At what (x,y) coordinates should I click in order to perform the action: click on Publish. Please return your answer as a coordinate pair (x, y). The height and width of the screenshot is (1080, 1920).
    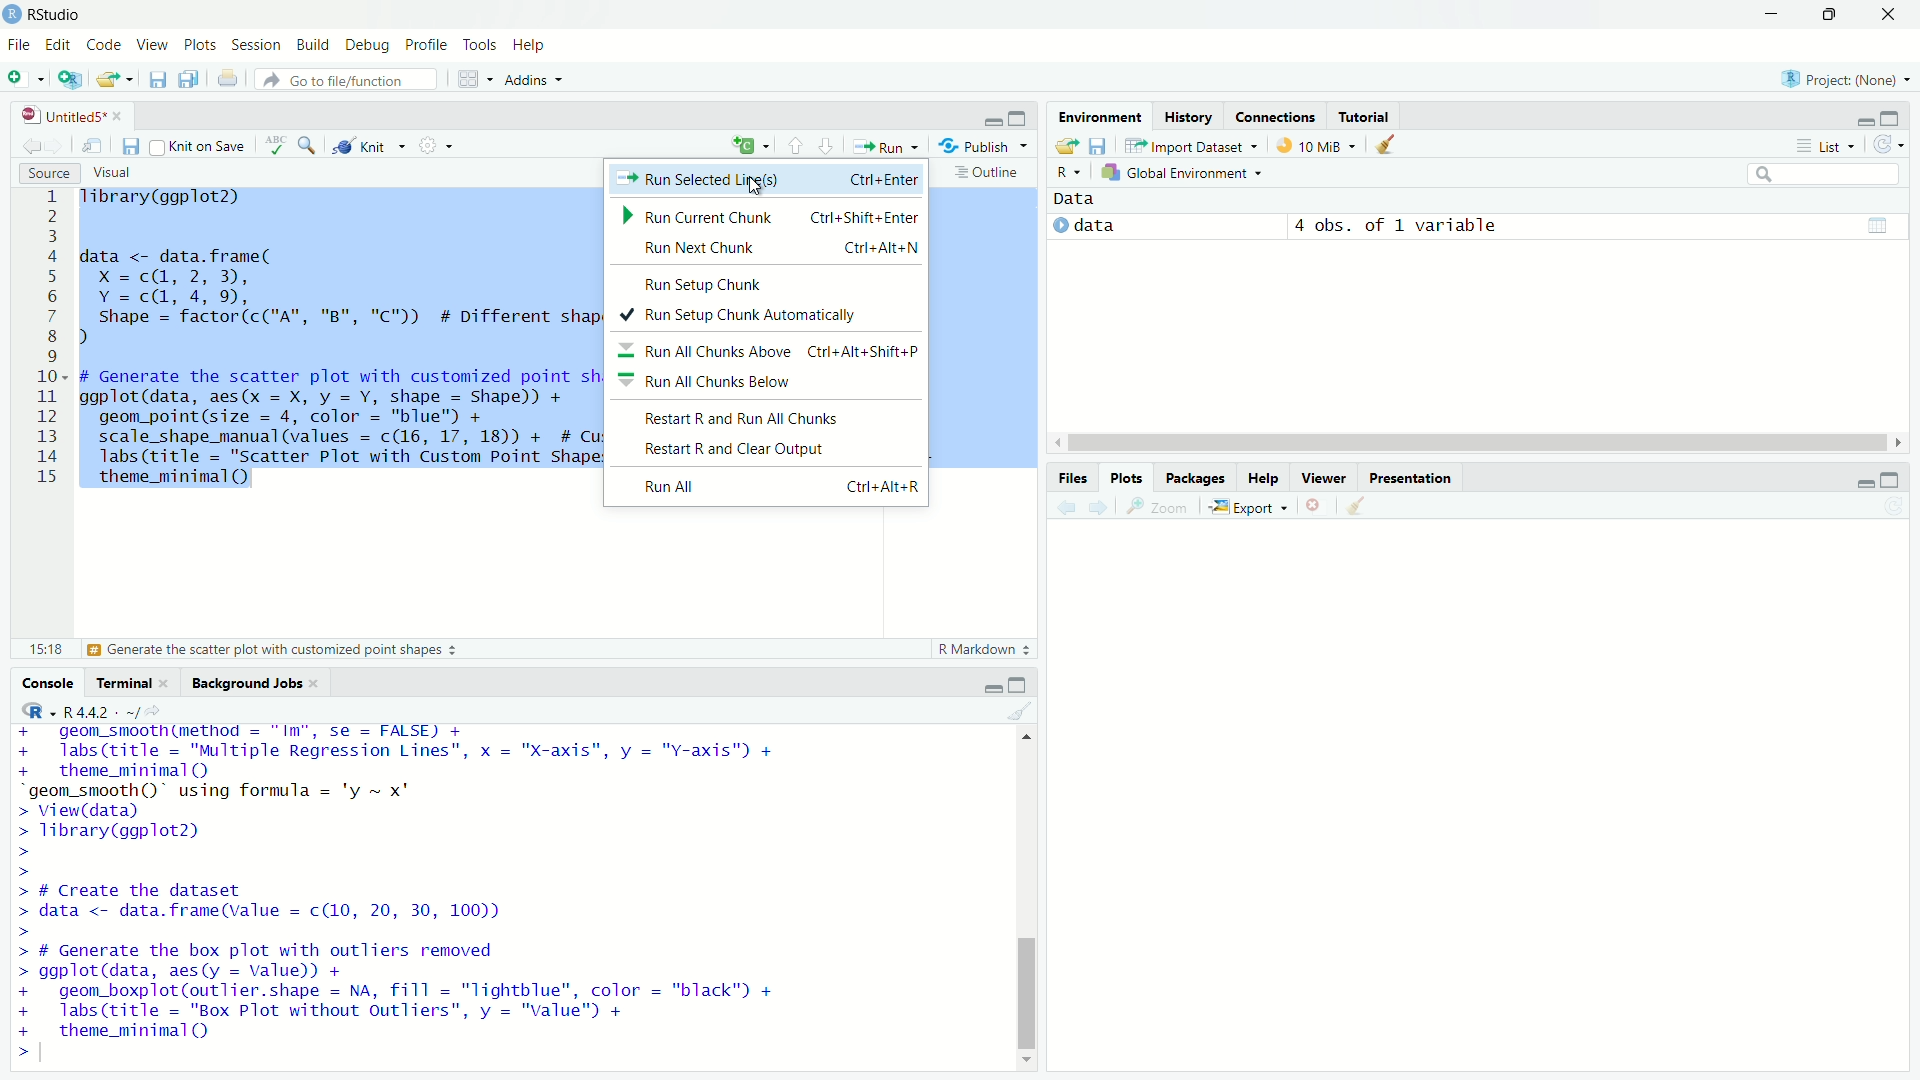
    Looking at the image, I should click on (983, 145).